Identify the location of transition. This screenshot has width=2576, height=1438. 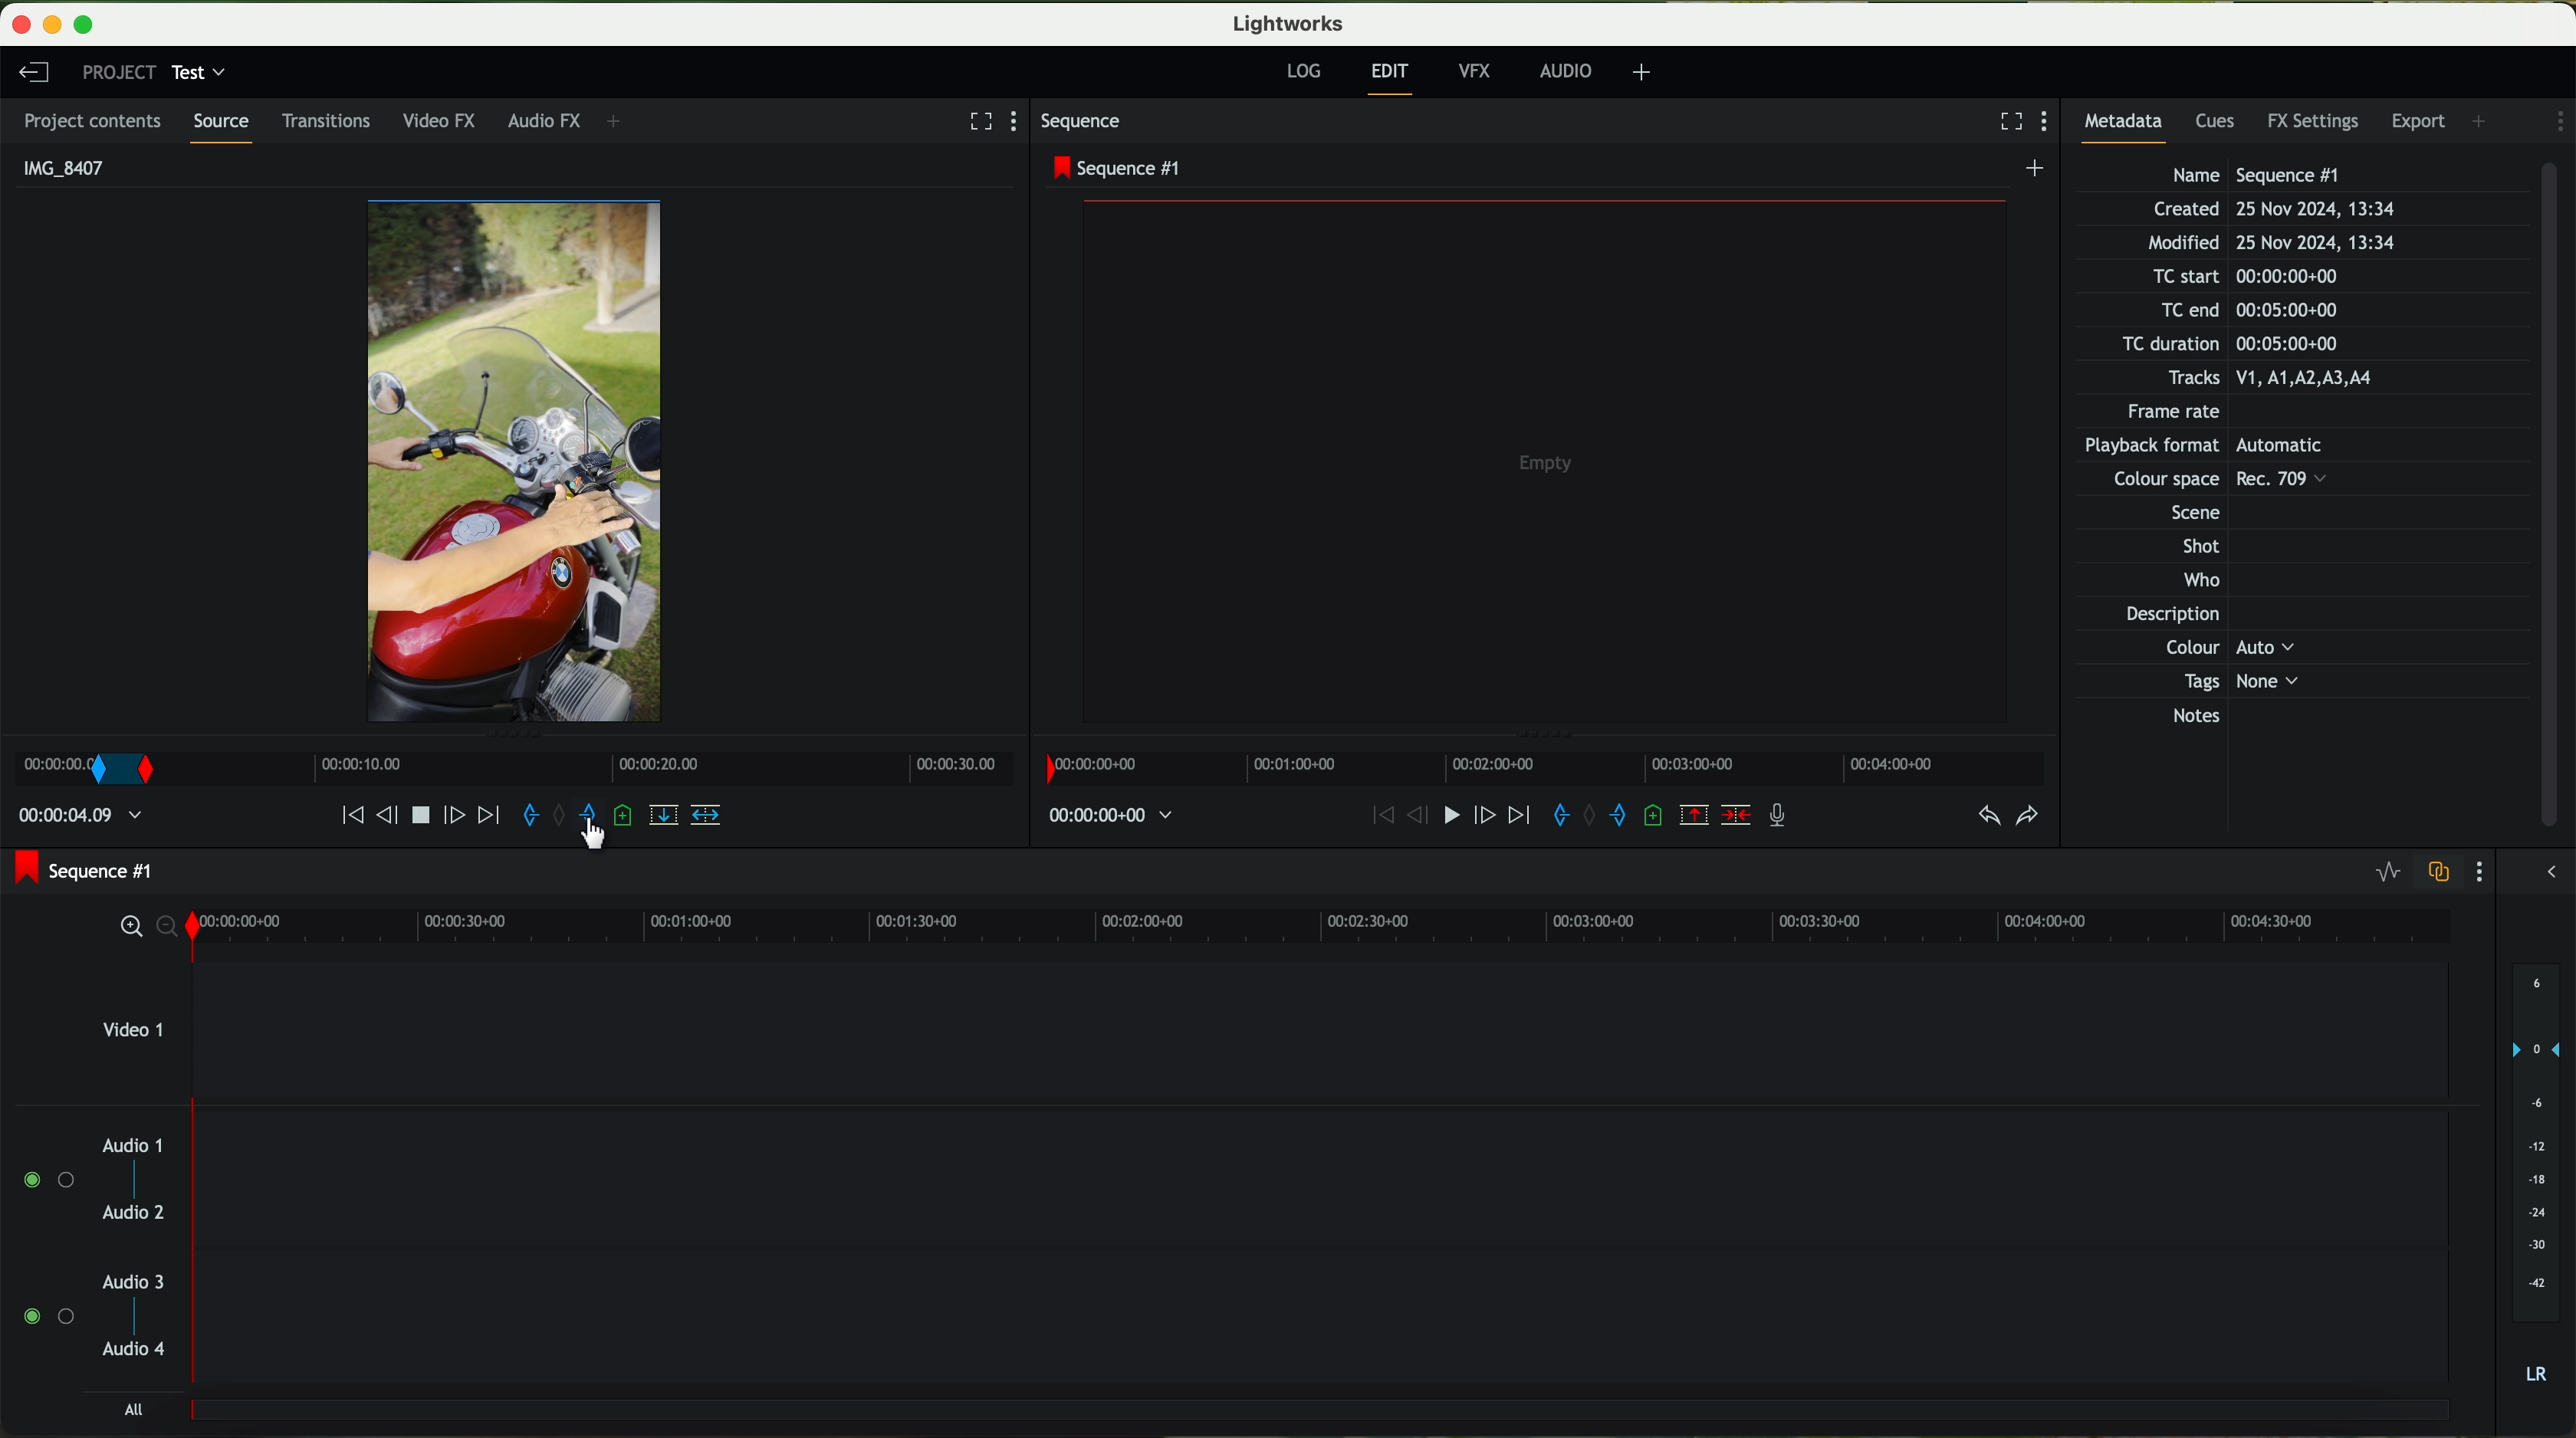
(124, 771).